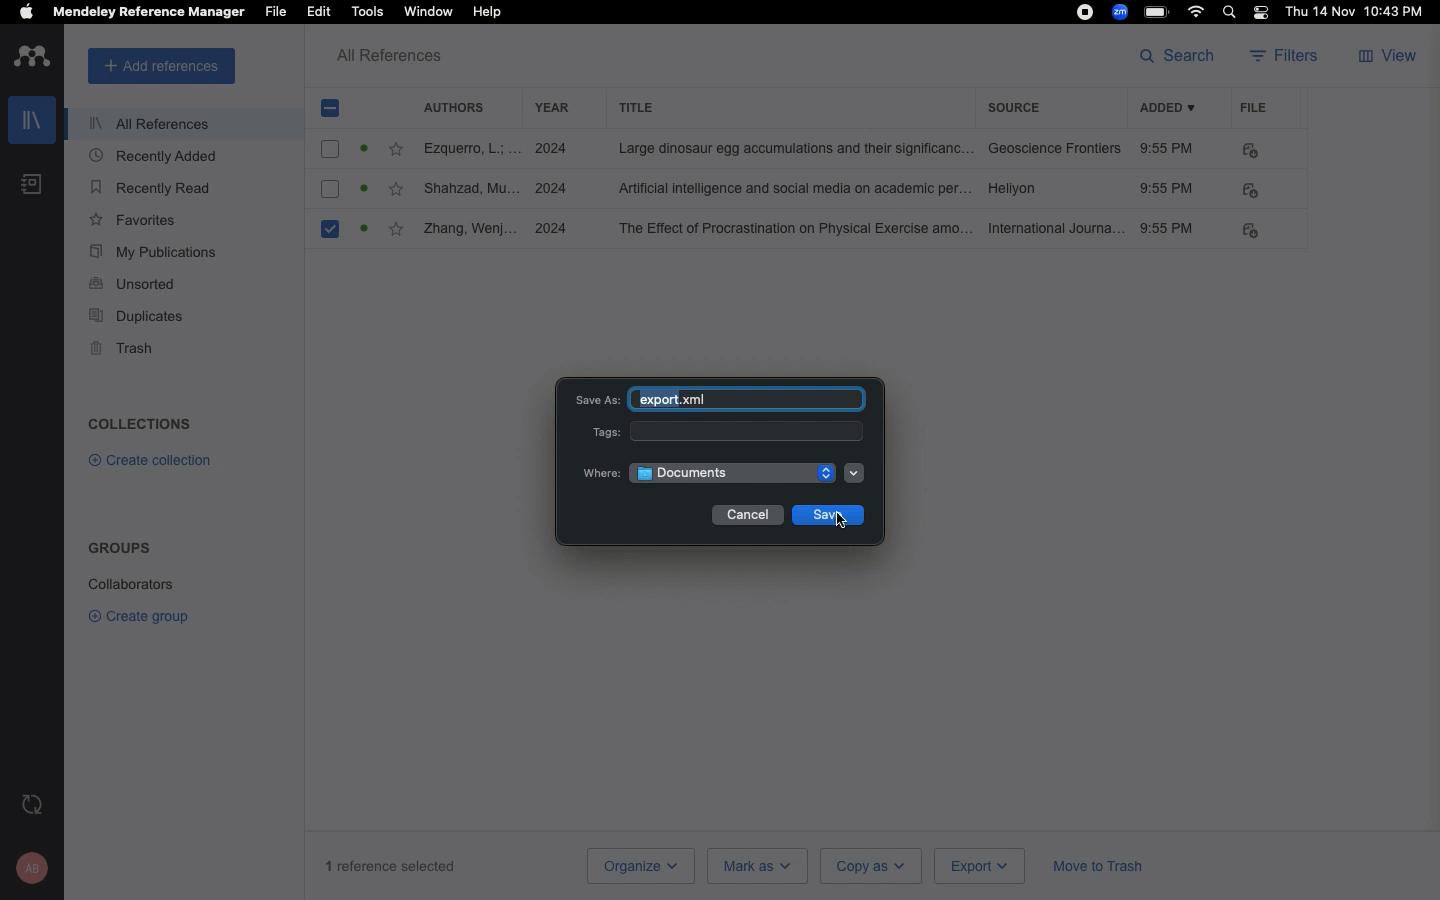 The height and width of the screenshot is (900, 1440). I want to click on artificial intelligence and social media on academic, so click(794, 186).